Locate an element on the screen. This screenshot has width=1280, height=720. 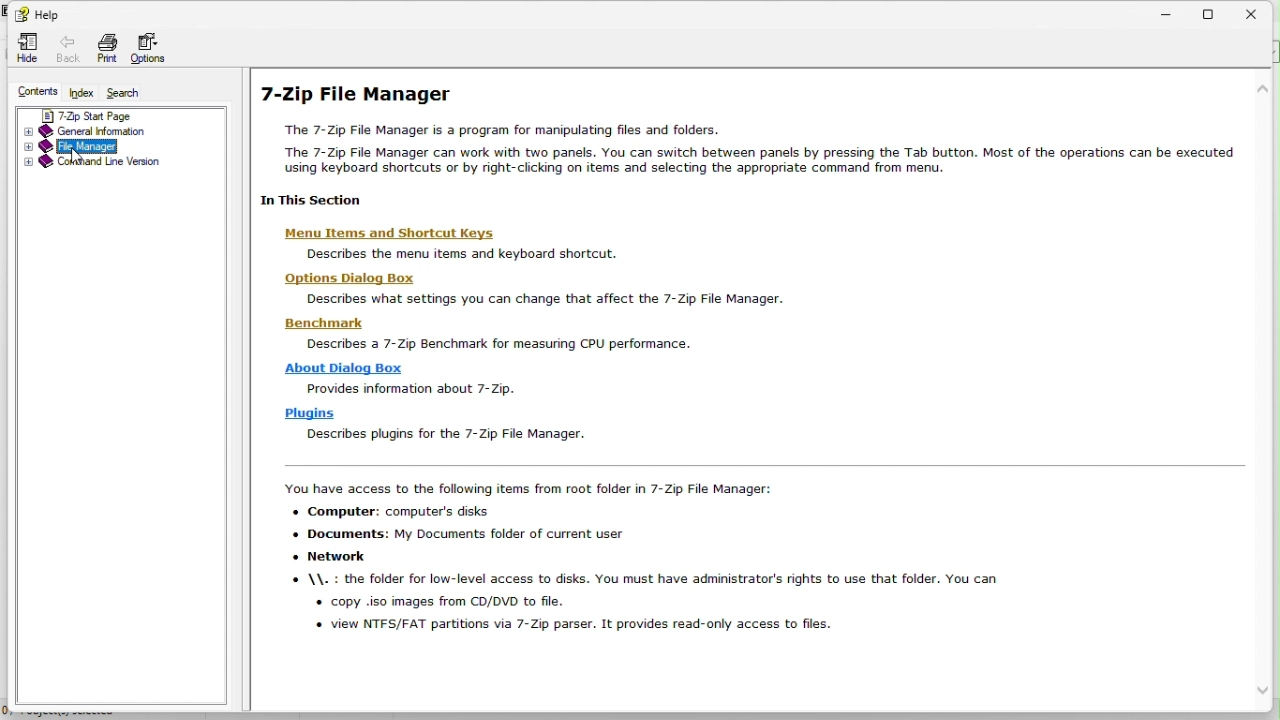
restore is located at coordinates (1218, 11).